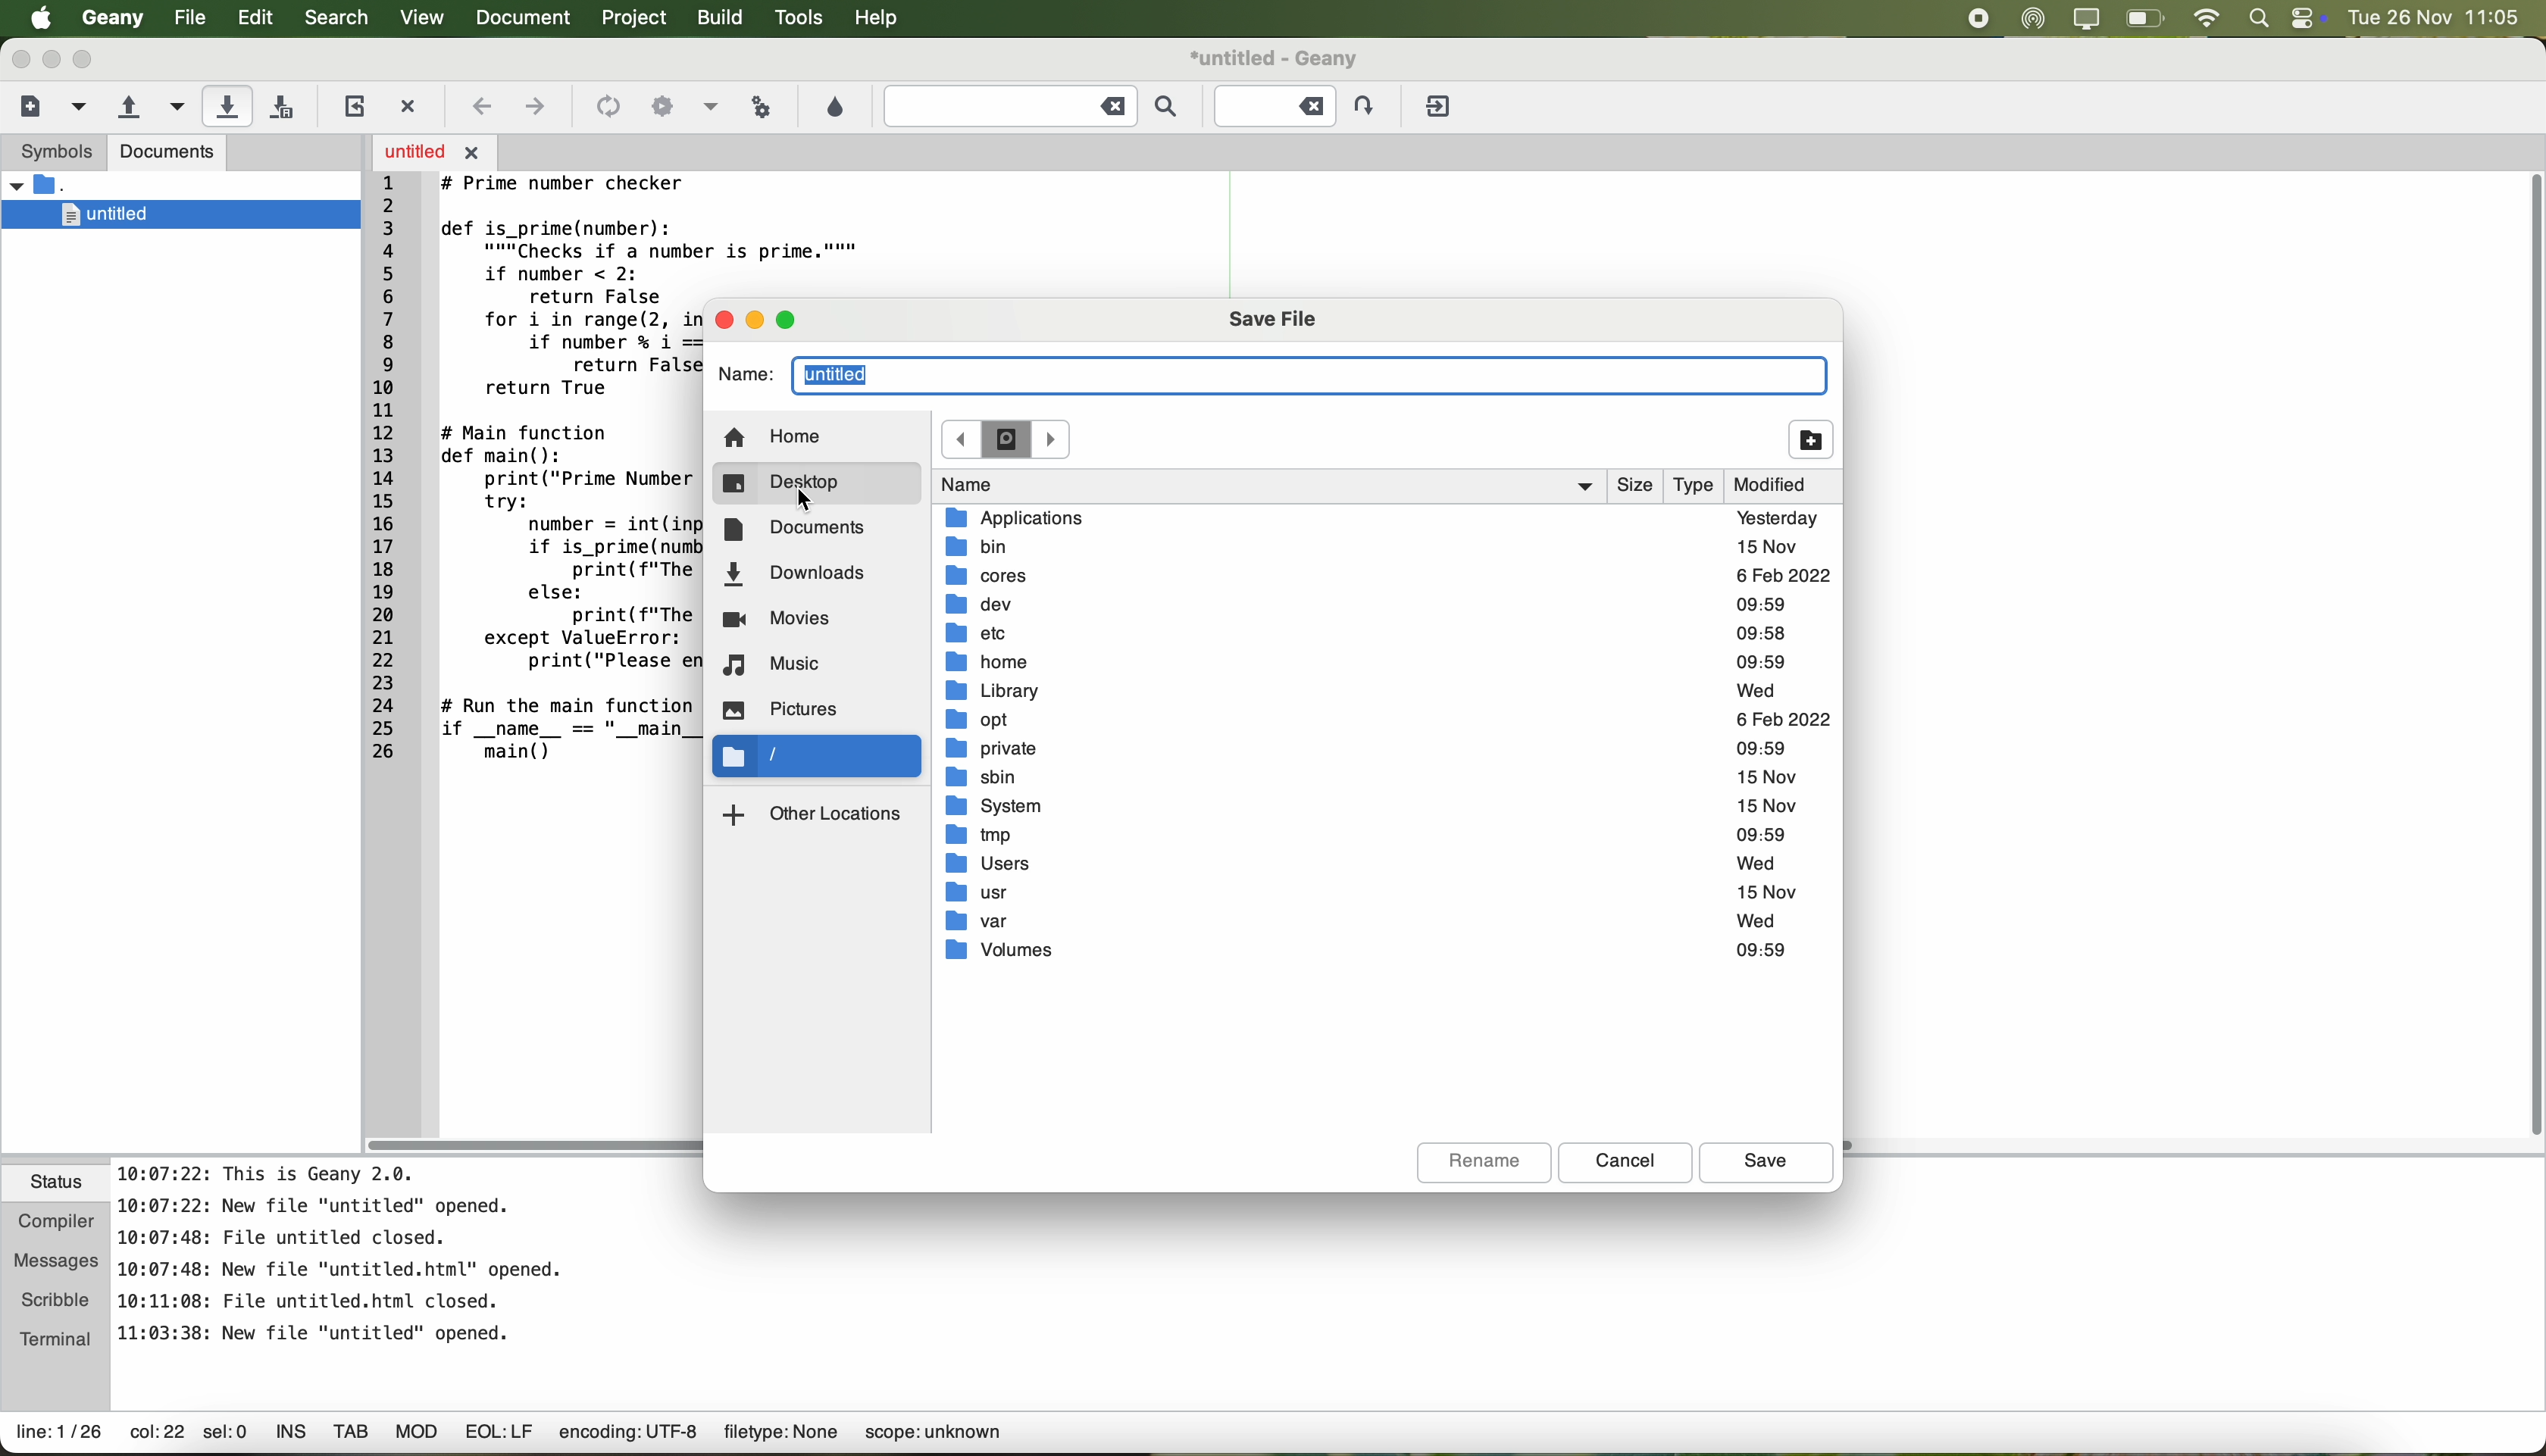 This screenshot has width=2546, height=1456. What do you see at coordinates (256, 19) in the screenshot?
I see `edit` at bounding box center [256, 19].